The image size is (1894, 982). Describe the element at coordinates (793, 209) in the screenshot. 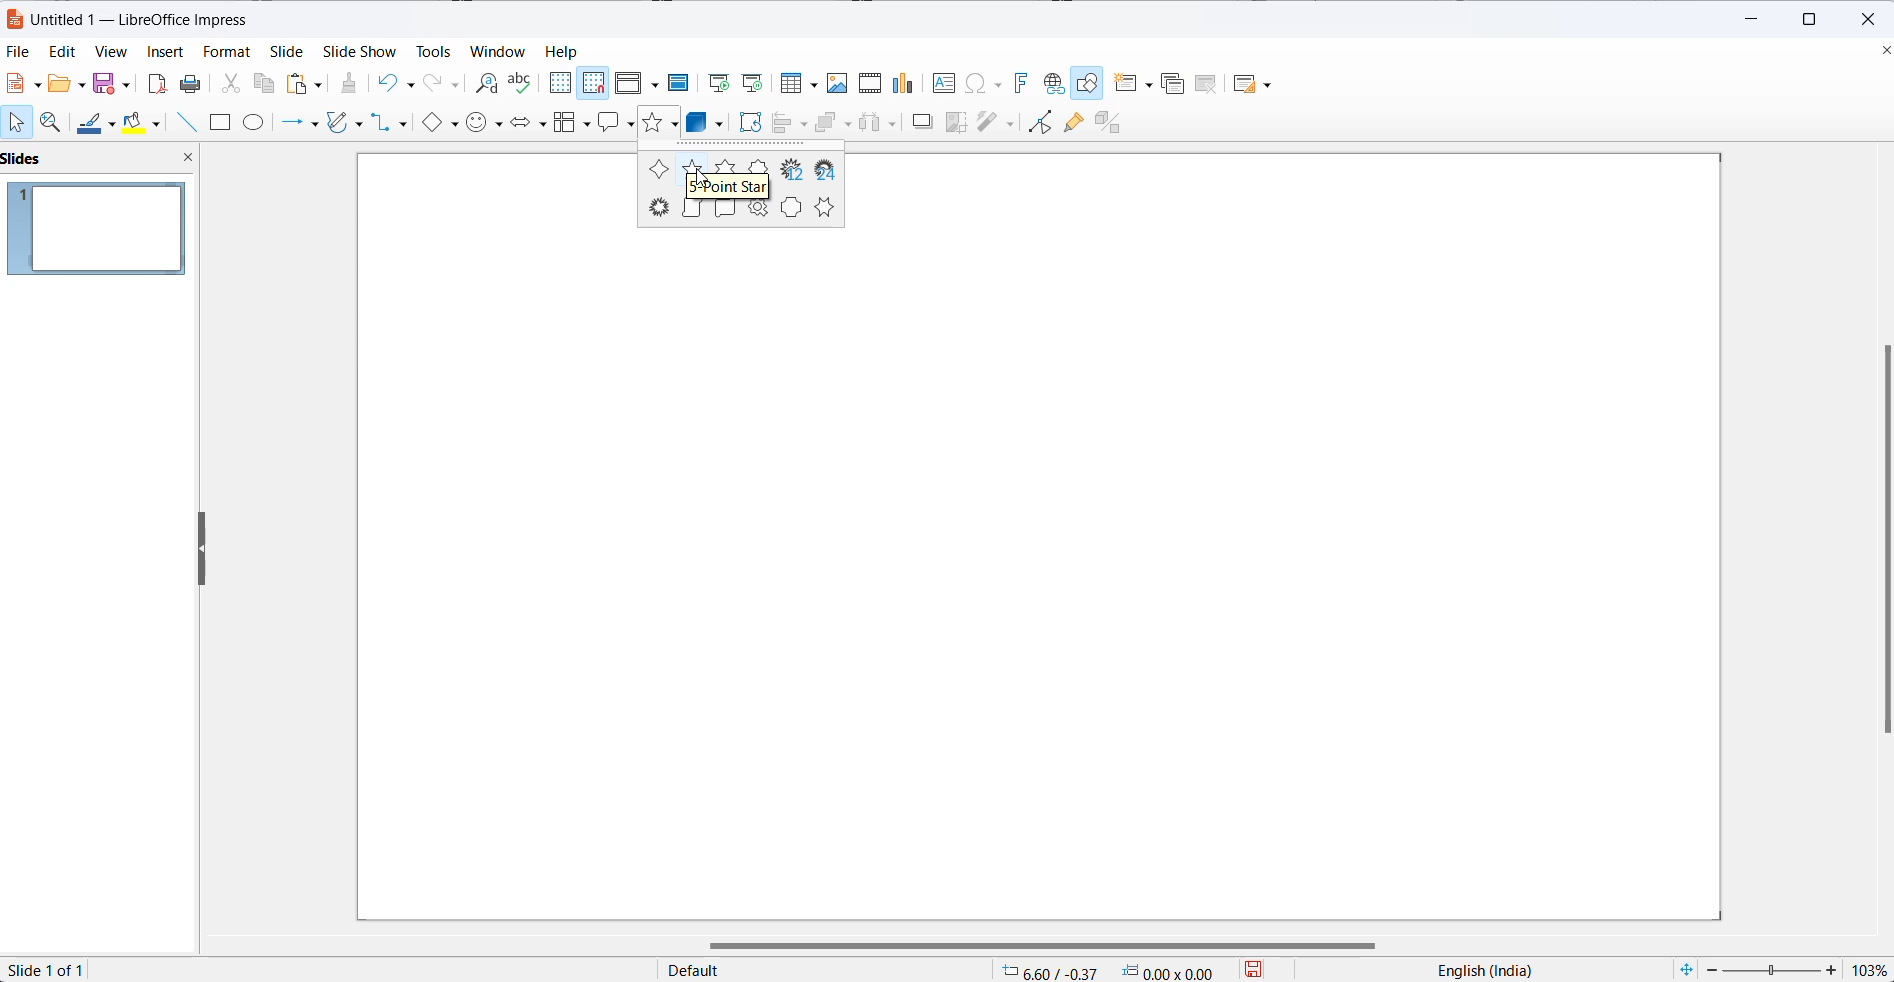

I see `doorplate` at that location.